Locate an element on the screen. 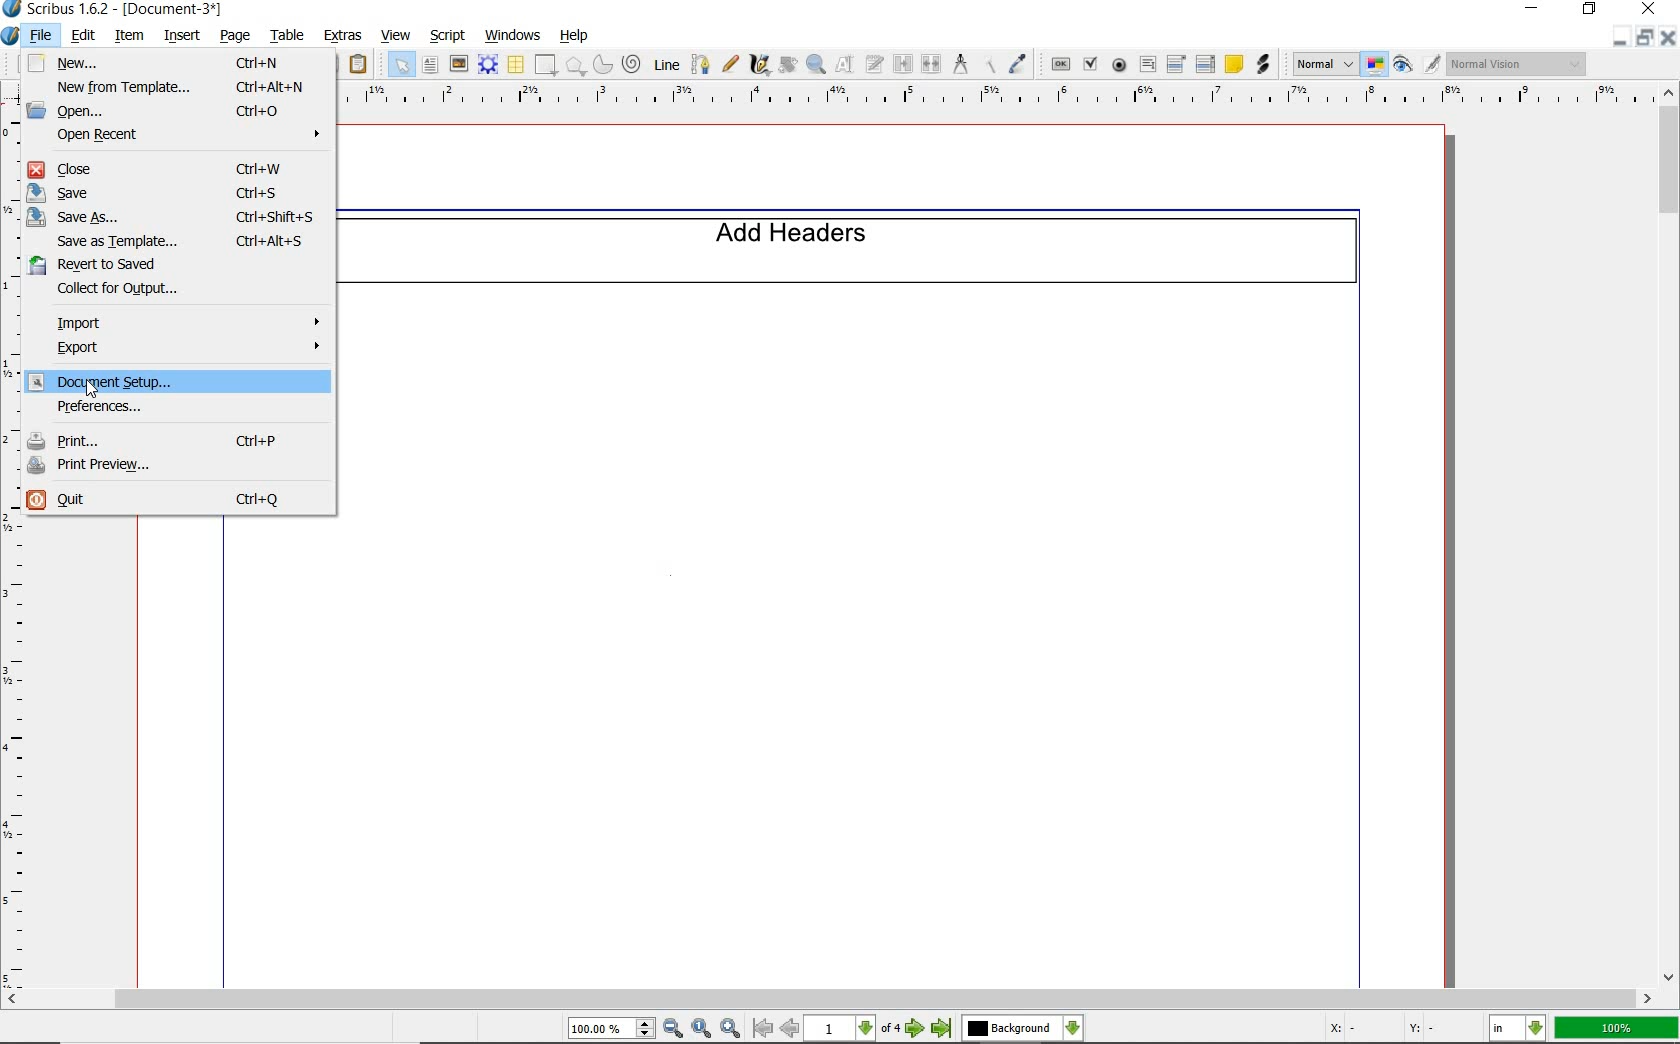  go to first page is located at coordinates (763, 1029).